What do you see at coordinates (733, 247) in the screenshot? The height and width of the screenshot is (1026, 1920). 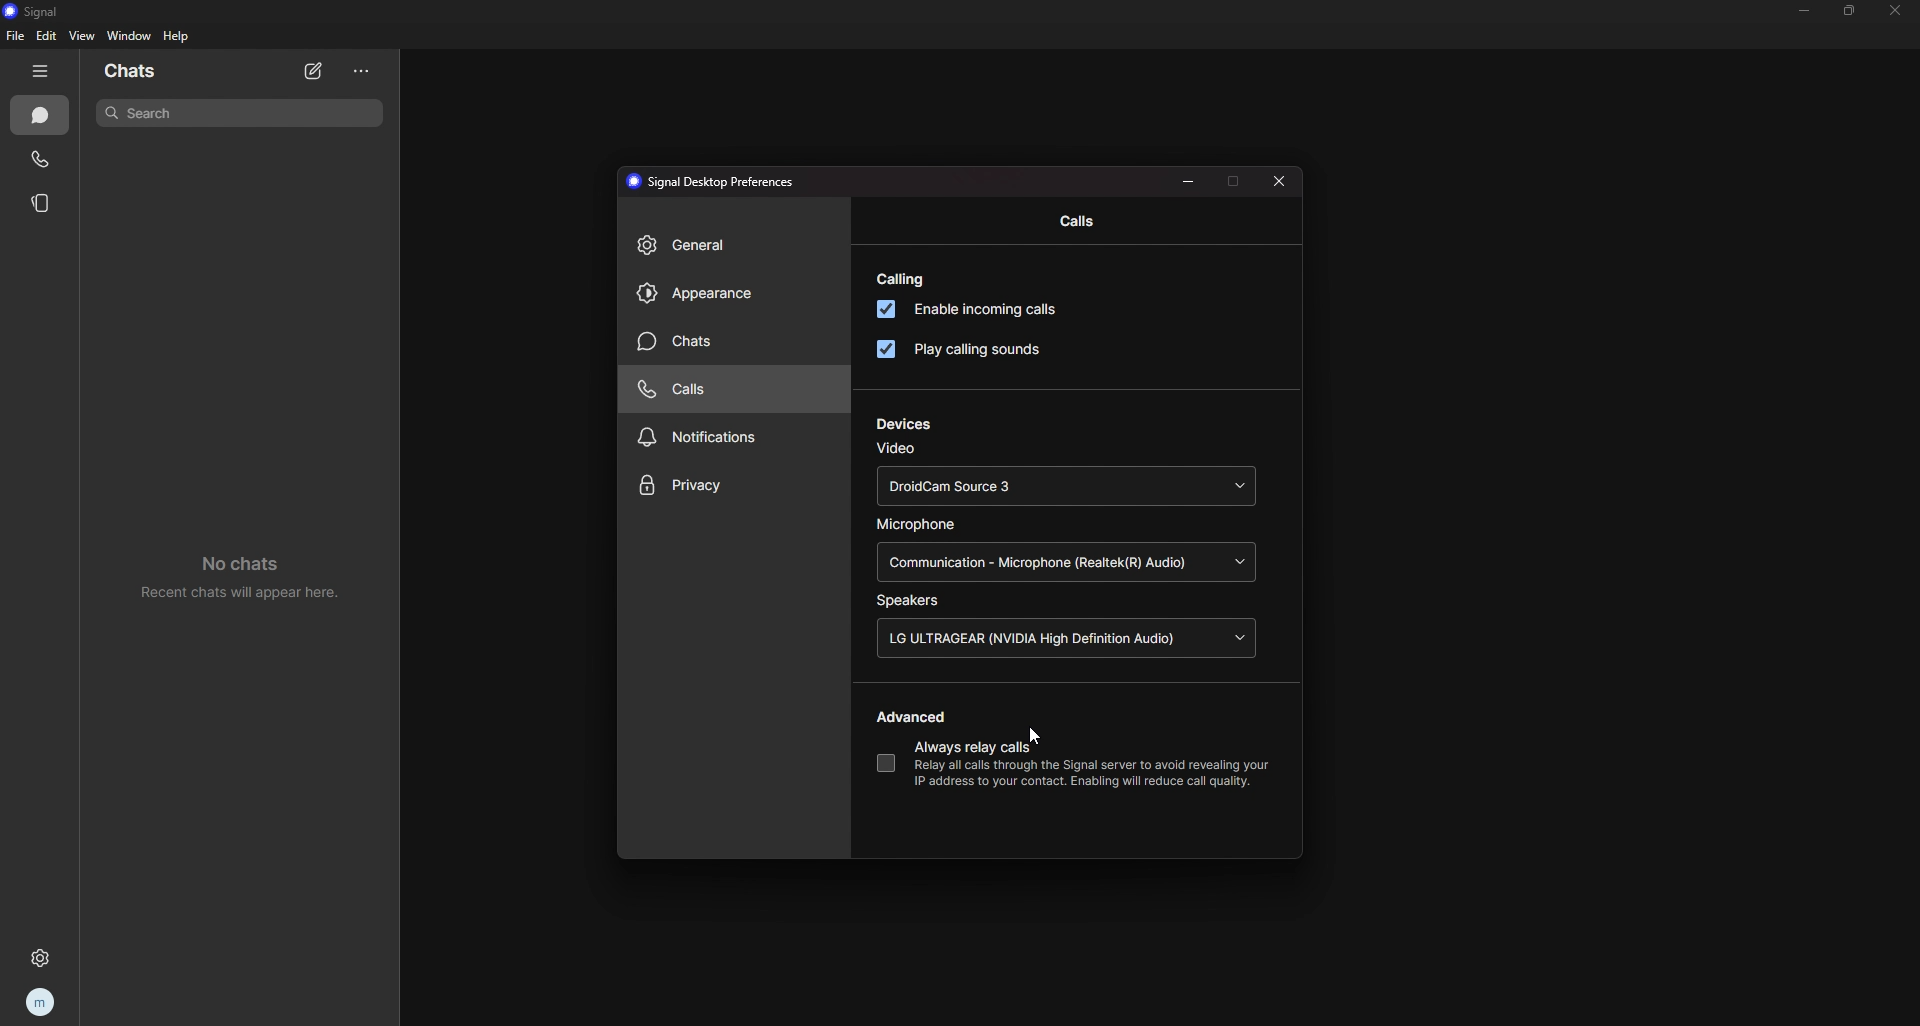 I see `general` at bounding box center [733, 247].